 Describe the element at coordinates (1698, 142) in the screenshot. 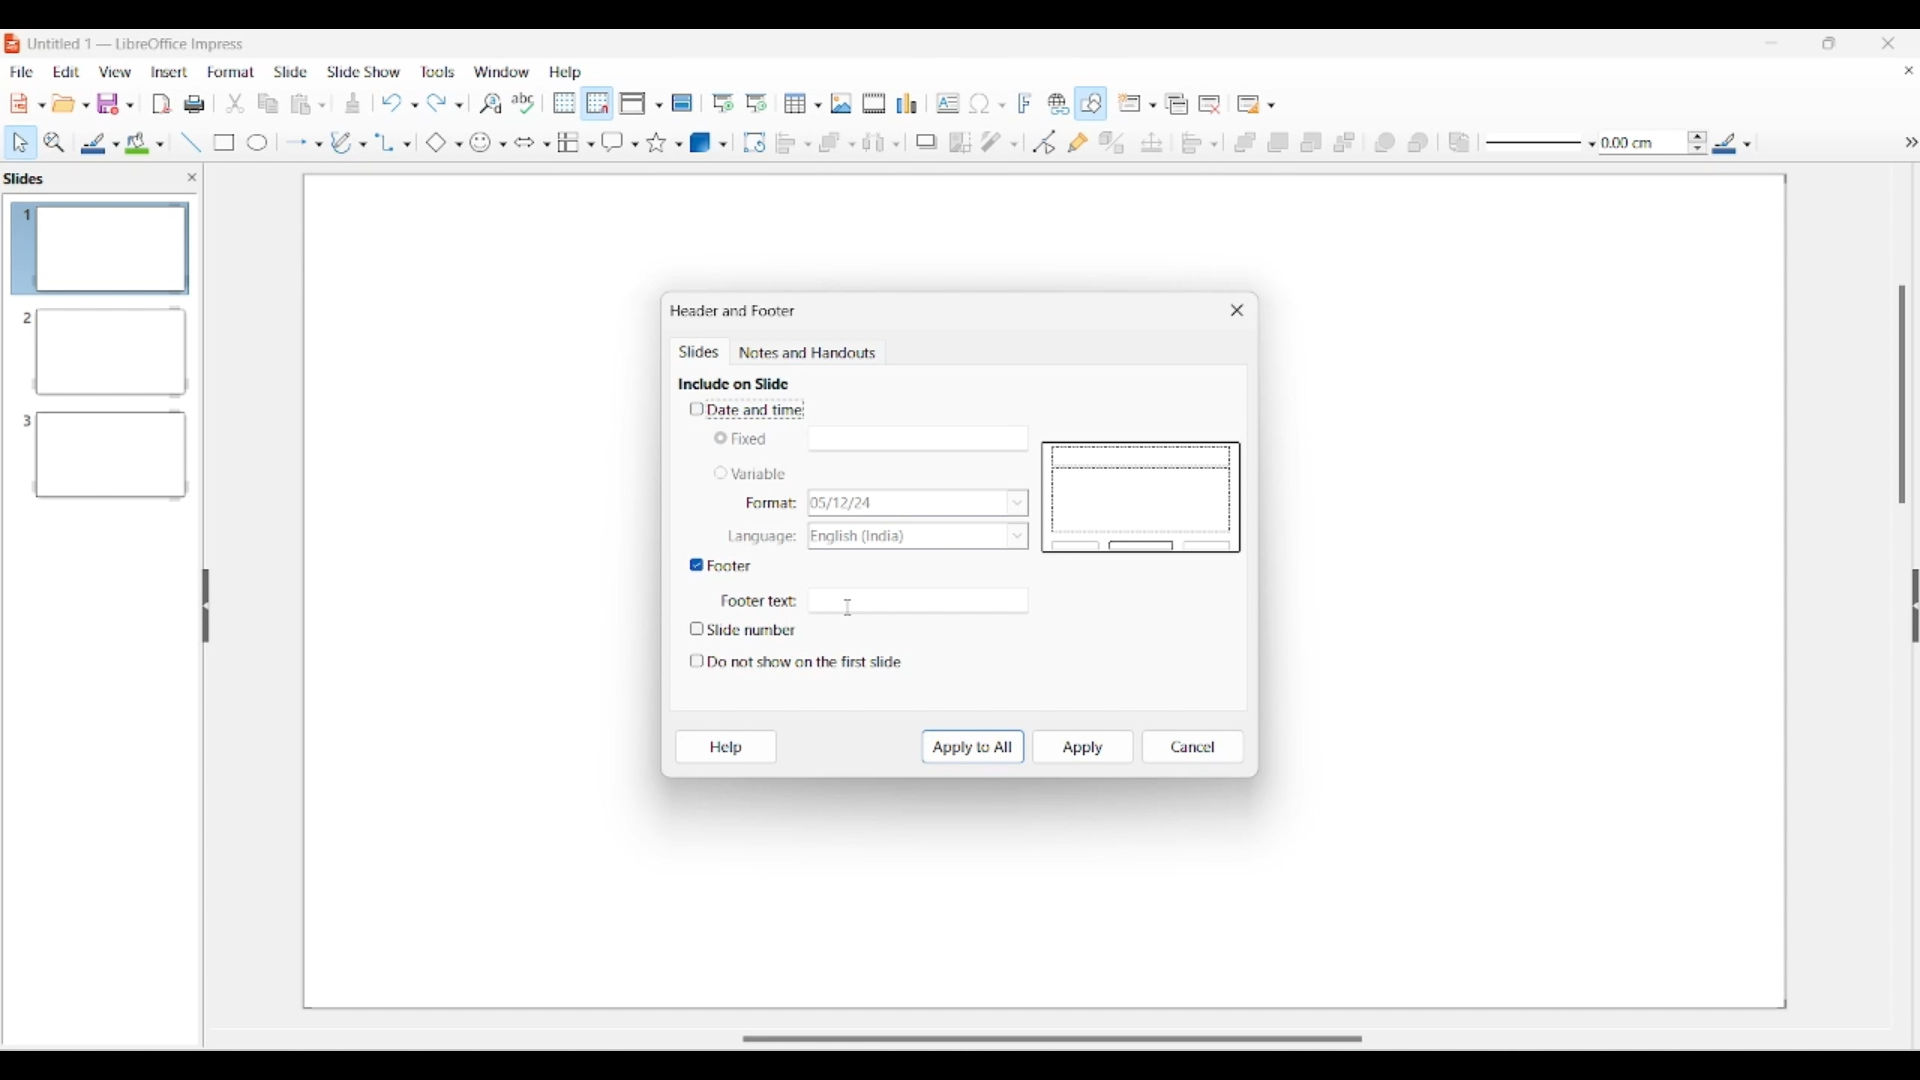

I see `Increase/Decrease line thickness` at that location.